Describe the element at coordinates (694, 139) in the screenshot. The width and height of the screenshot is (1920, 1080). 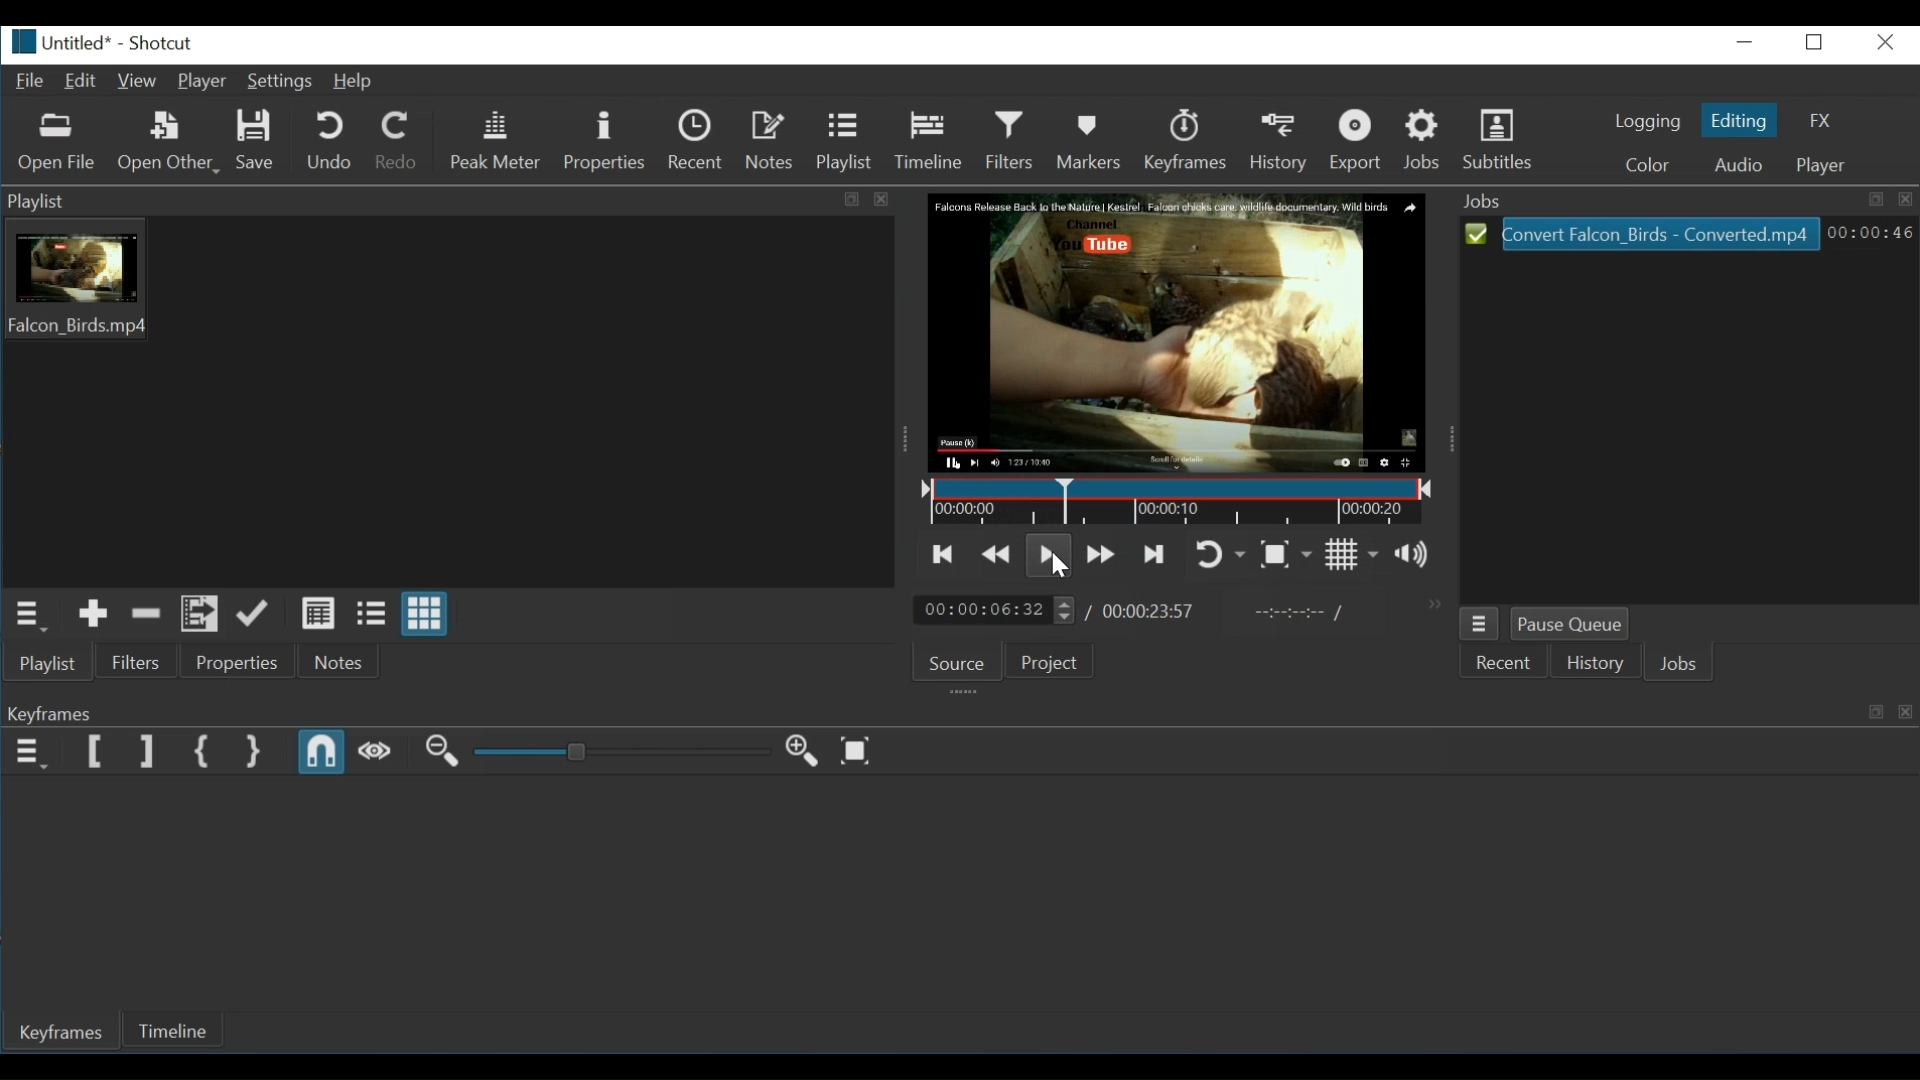
I see `Recent` at that location.